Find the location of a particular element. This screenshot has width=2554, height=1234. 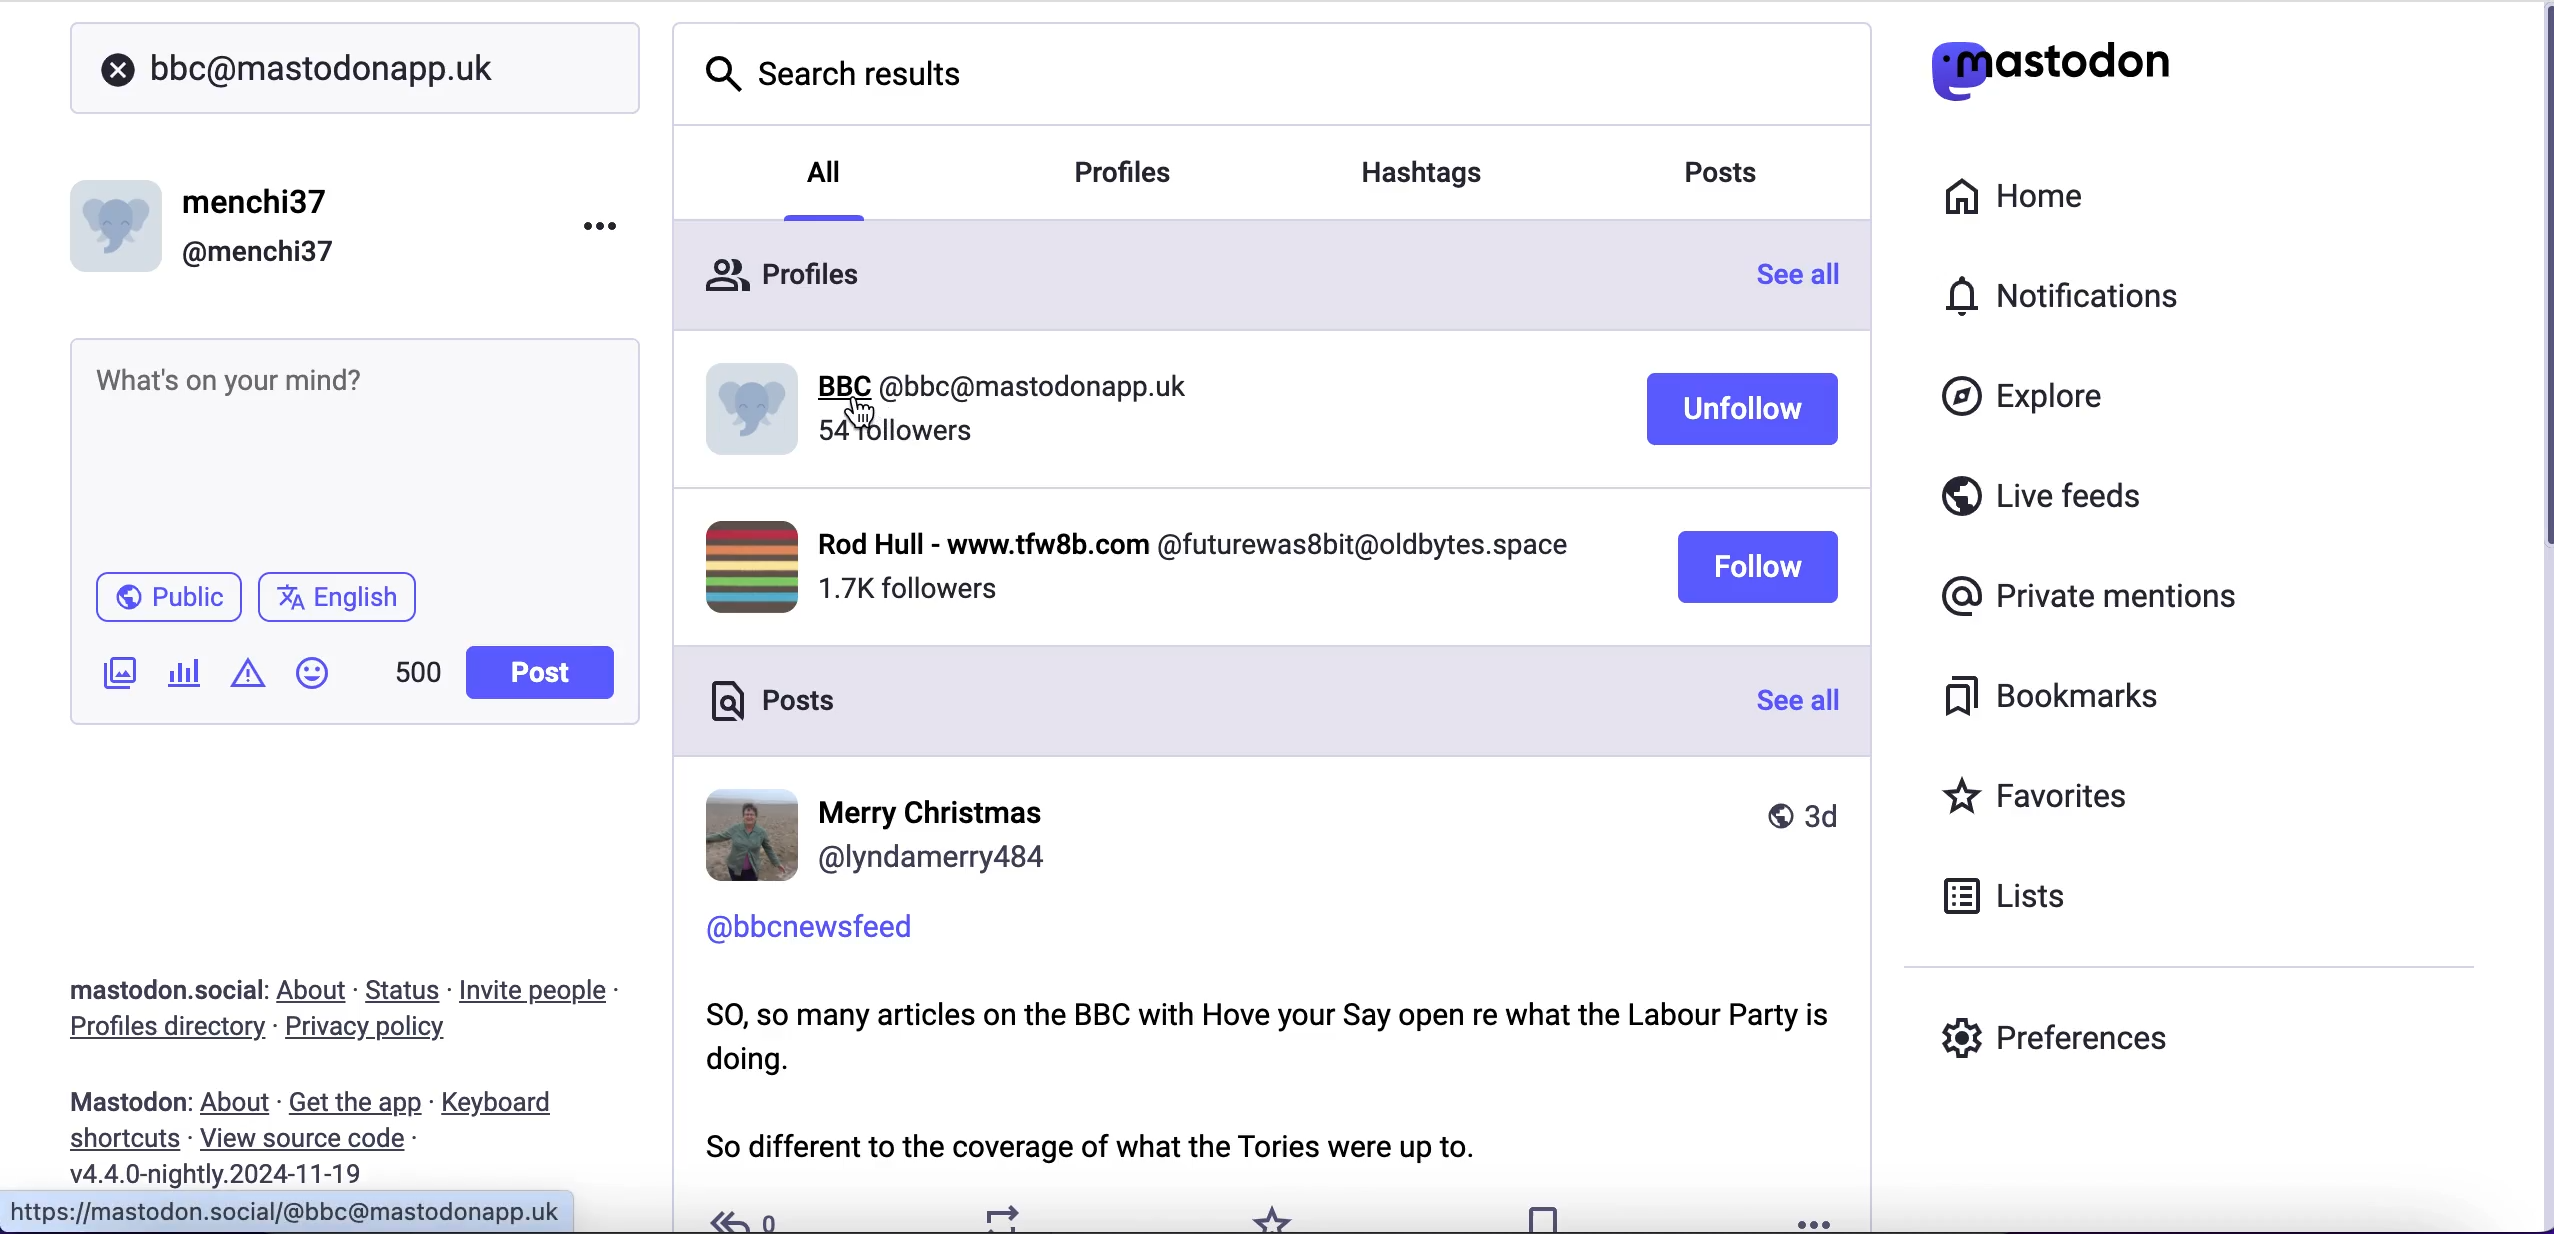

post what's n your mind is located at coordinates (356, 450).